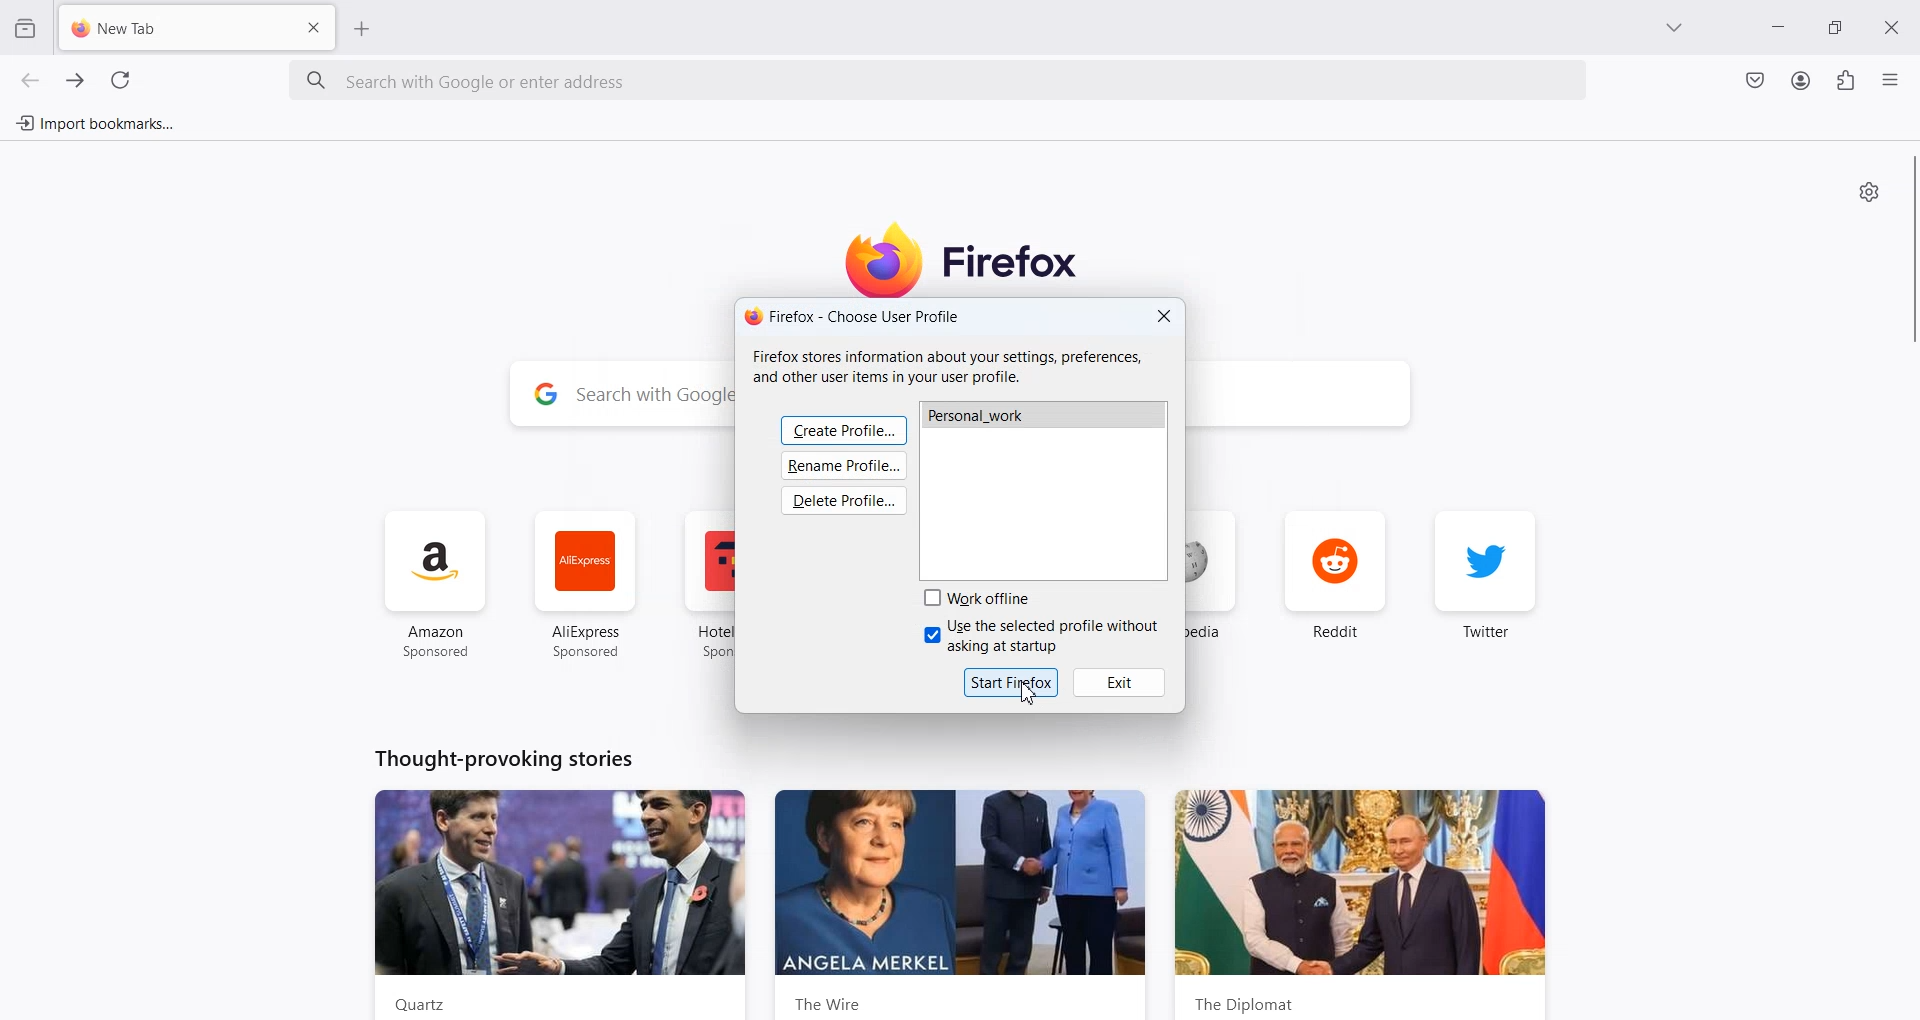  What do you see at coordinates (25, 27) in the screenshot?
I see `View Recent browsing` at bounding box center [25, 27].